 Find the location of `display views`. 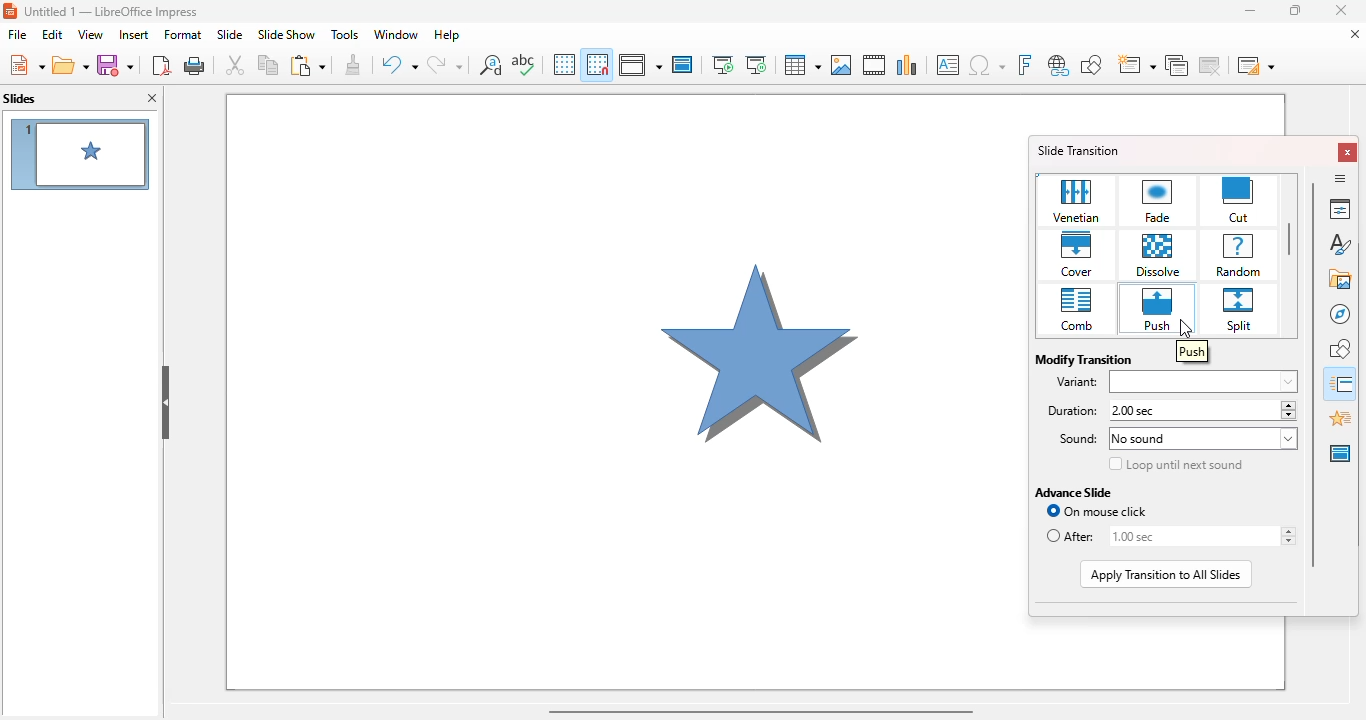

display views is located at coordinates (639, 64).